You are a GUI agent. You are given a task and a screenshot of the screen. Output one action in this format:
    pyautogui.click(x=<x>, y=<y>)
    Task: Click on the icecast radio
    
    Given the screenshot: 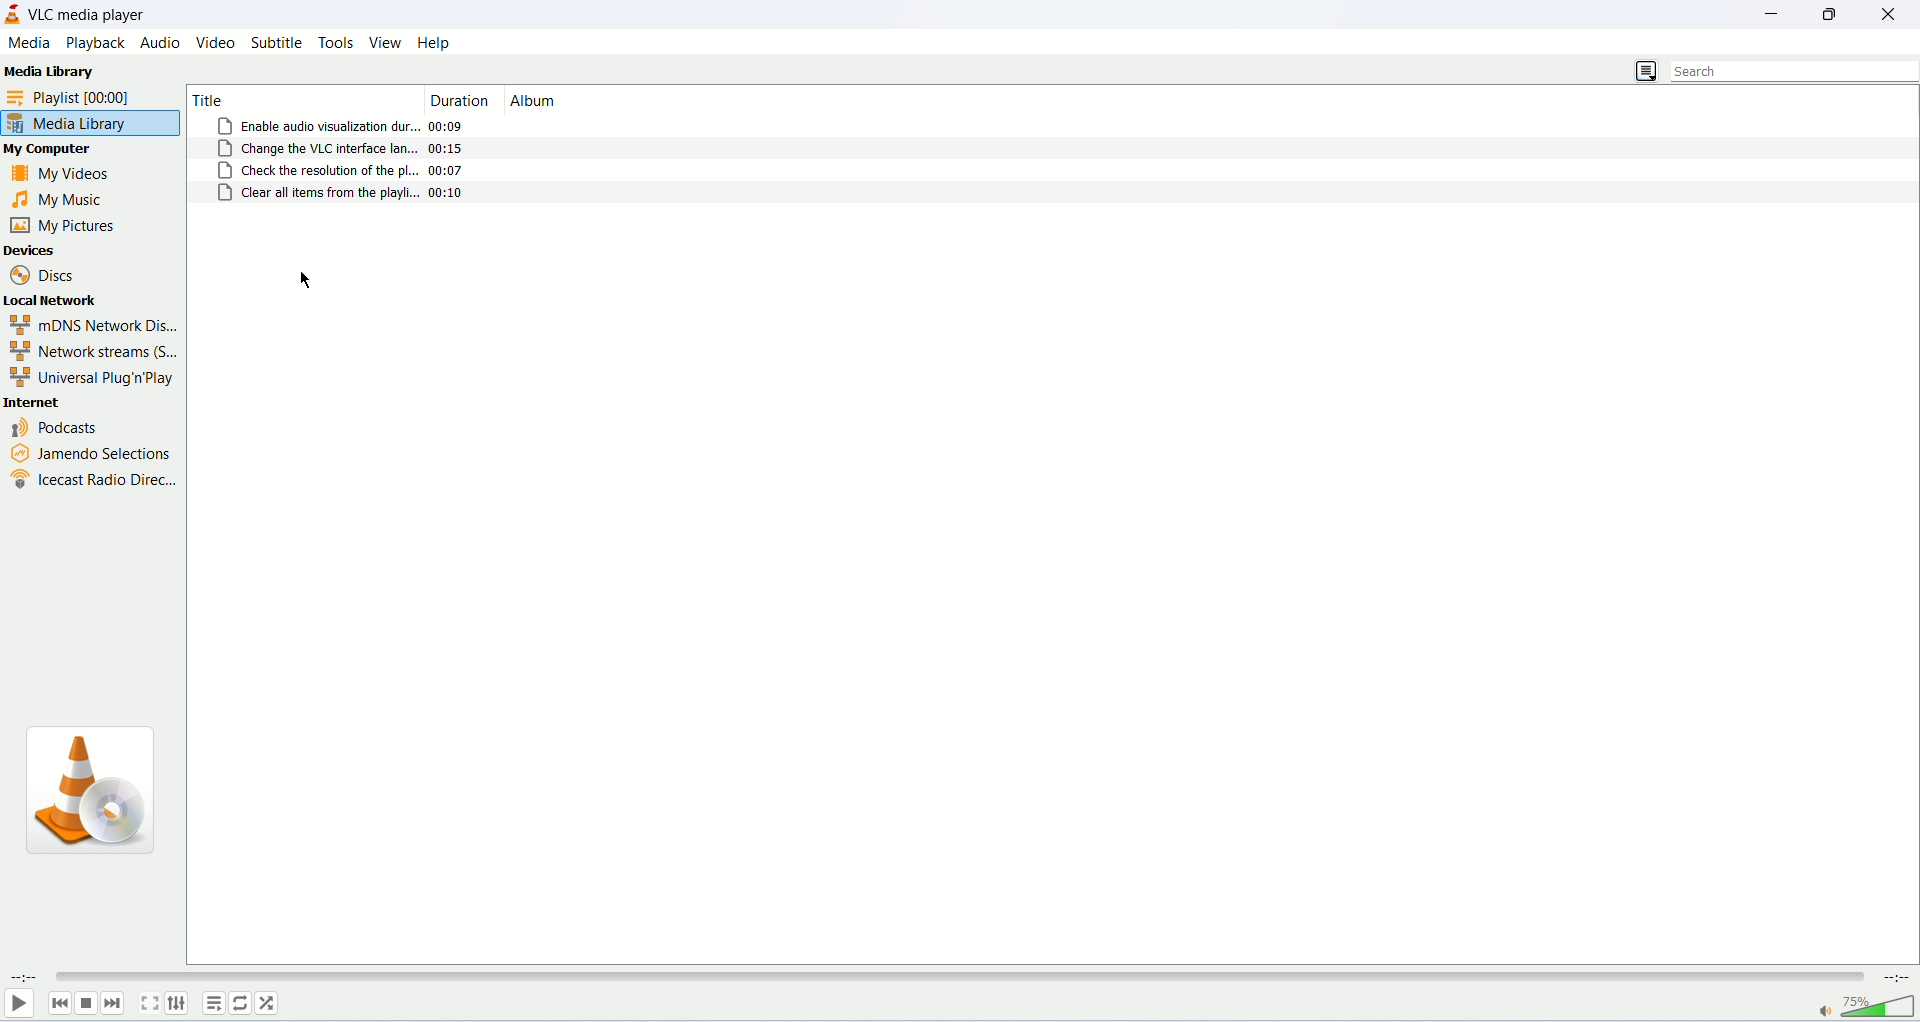 What is the action you would take?
    pyautogui.click(x=91, y=484)
    